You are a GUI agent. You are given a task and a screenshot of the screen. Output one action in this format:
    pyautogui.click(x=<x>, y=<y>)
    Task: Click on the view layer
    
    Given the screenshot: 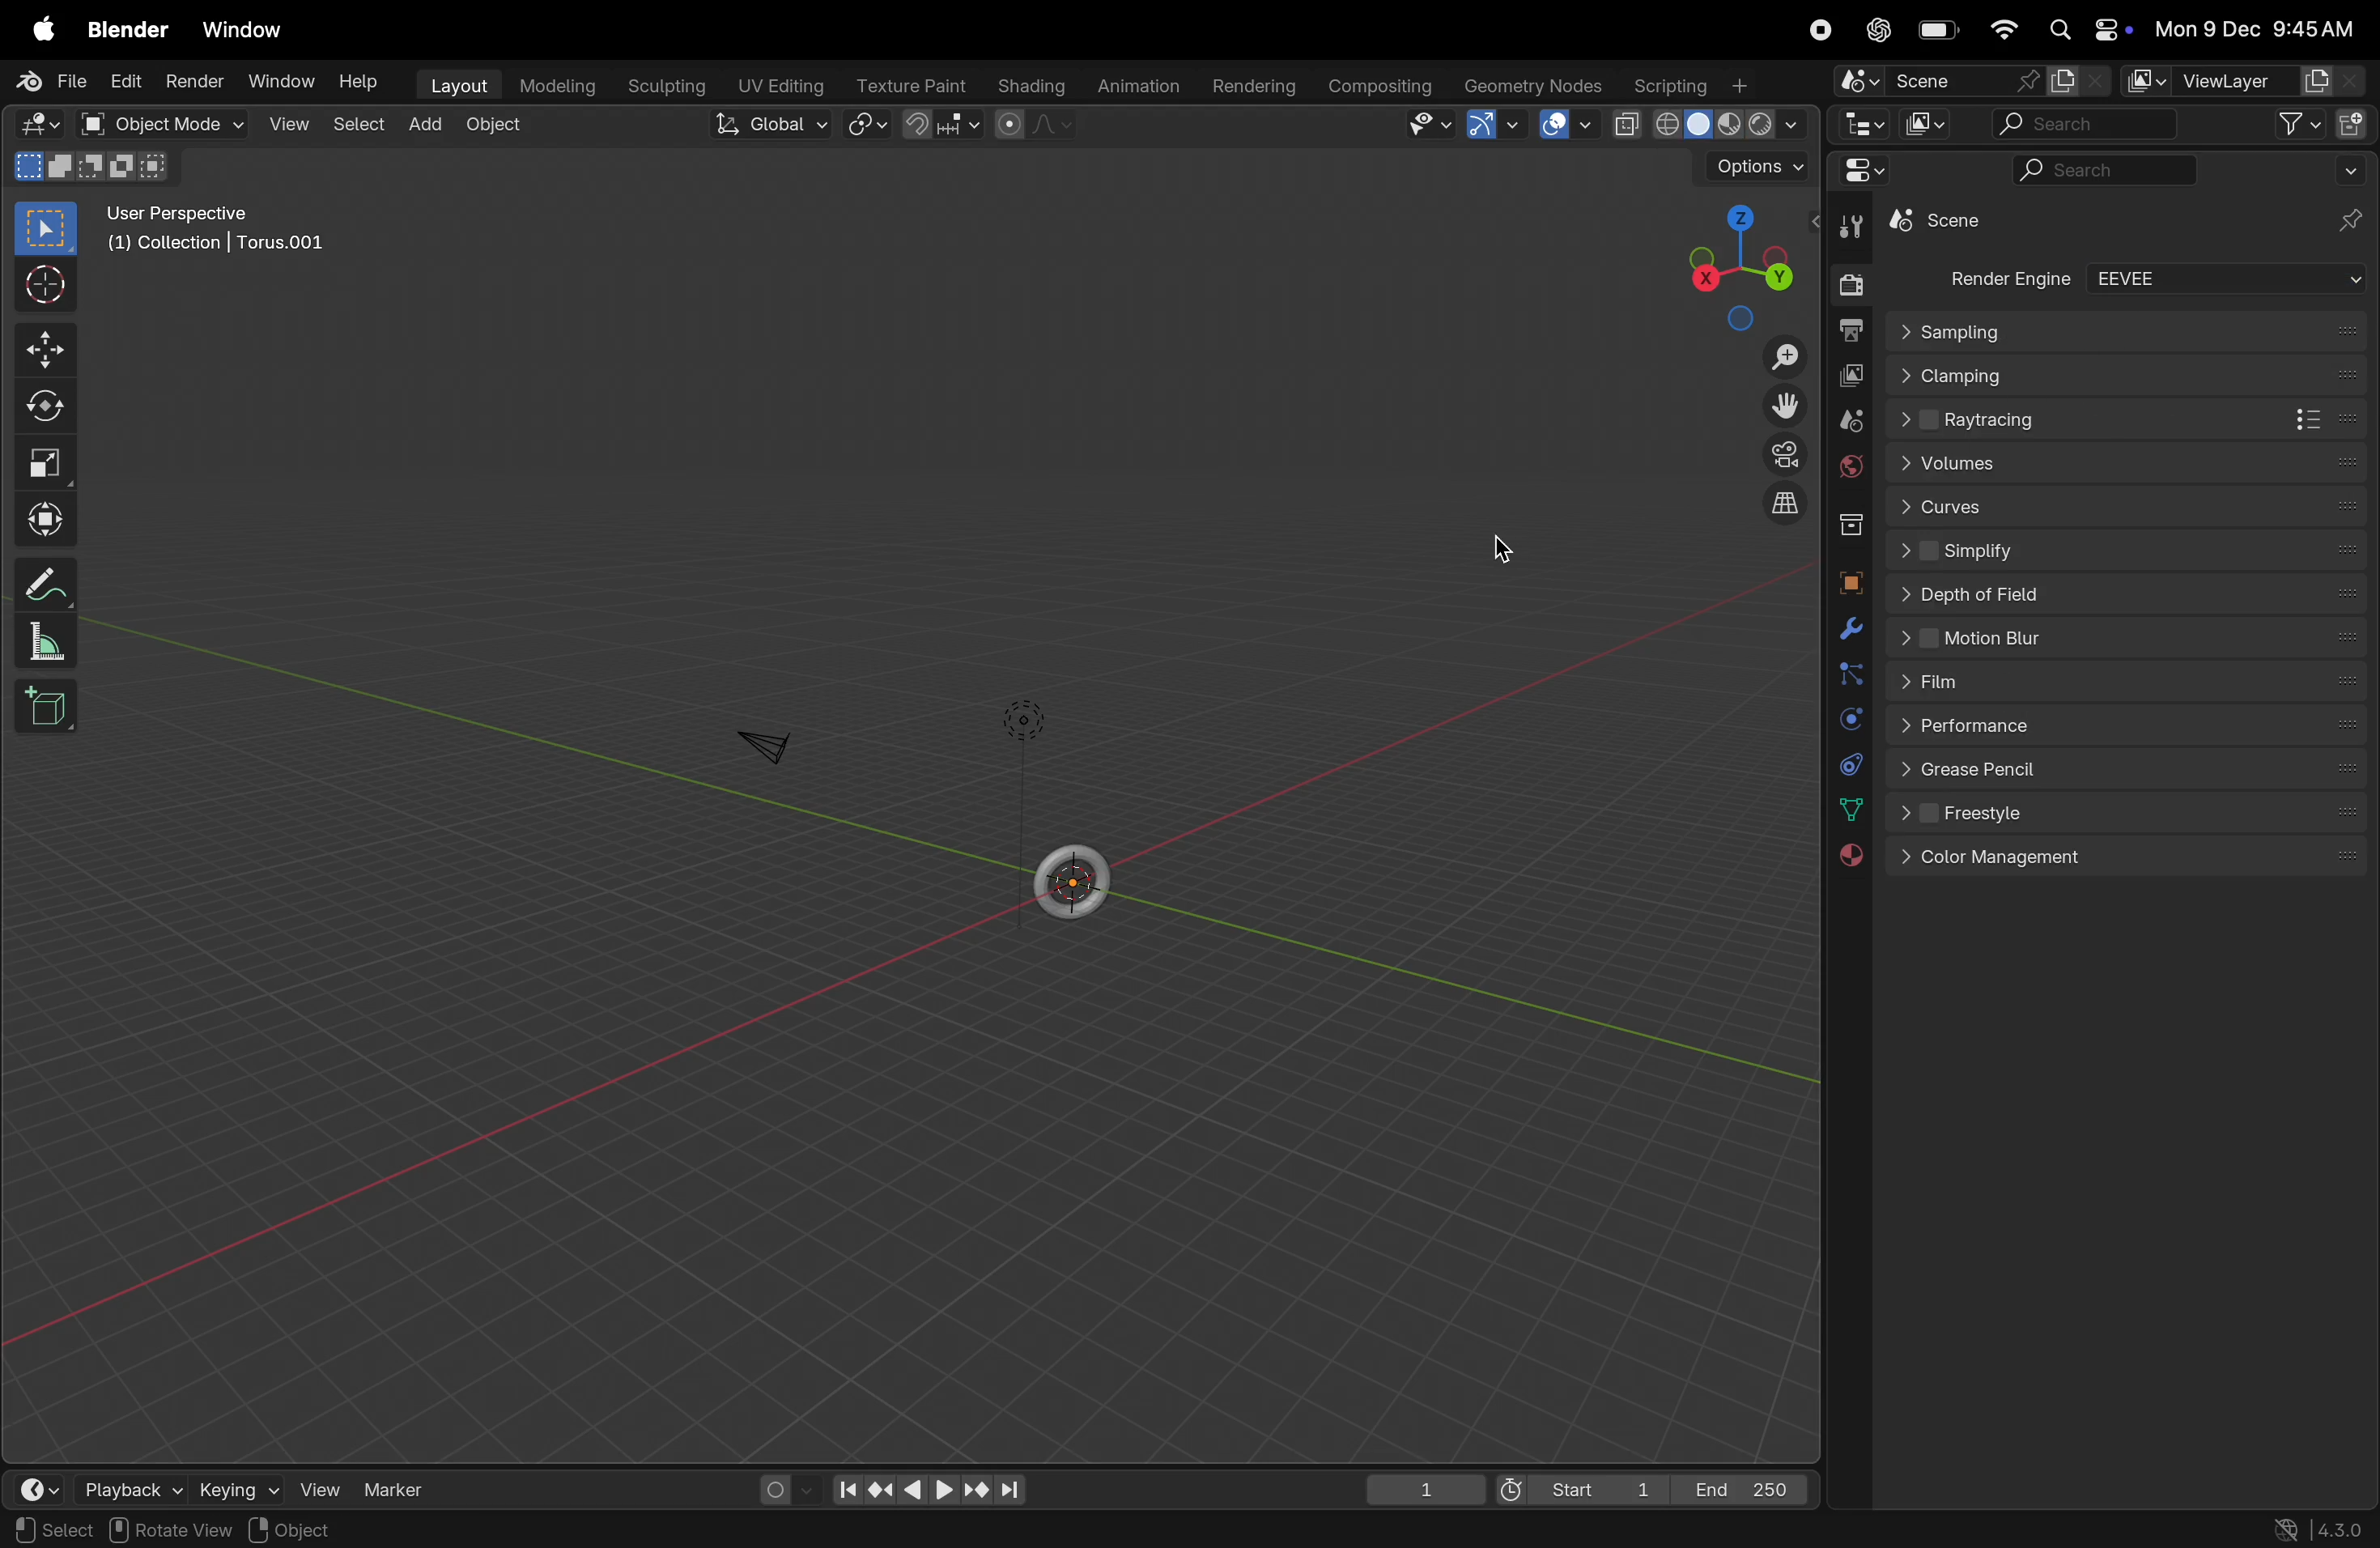 What is the action you would take?
    pyautogui.click(x=2244, y=80)
    